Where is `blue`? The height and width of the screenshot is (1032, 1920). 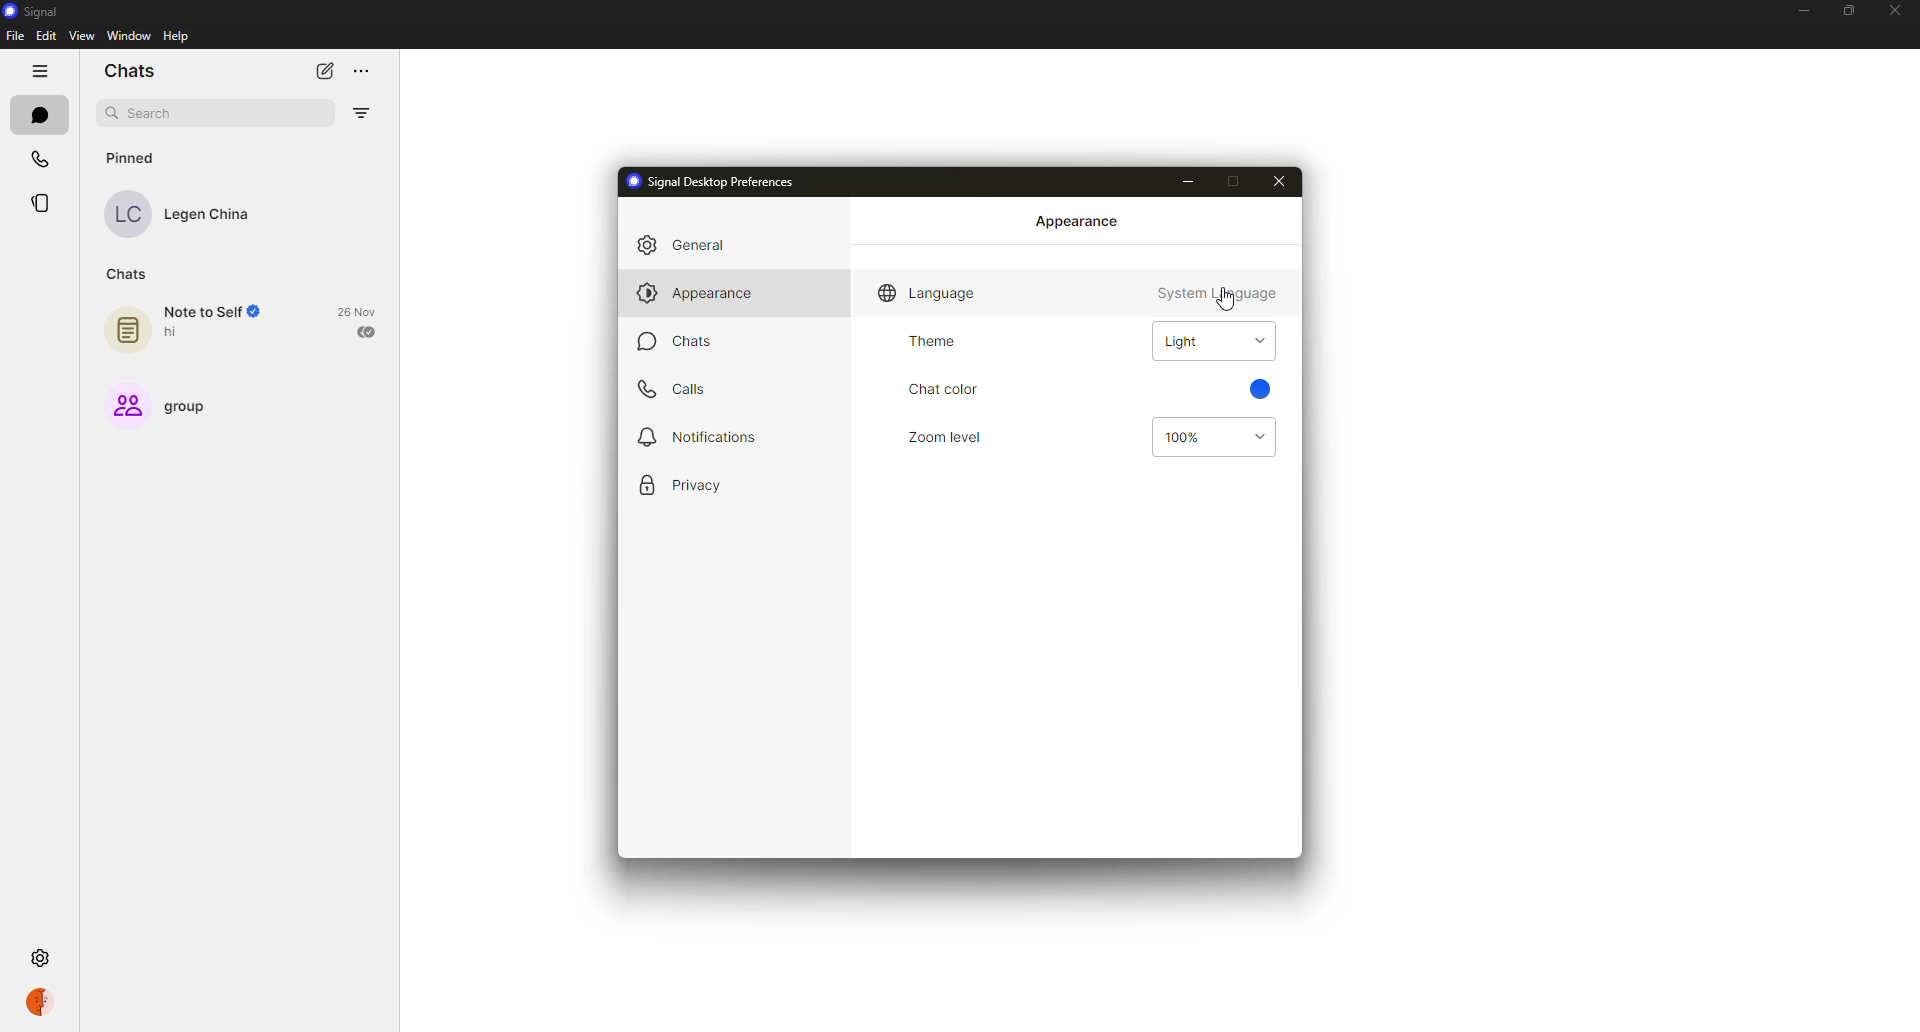
blue is located at coordinates (1259, 388).